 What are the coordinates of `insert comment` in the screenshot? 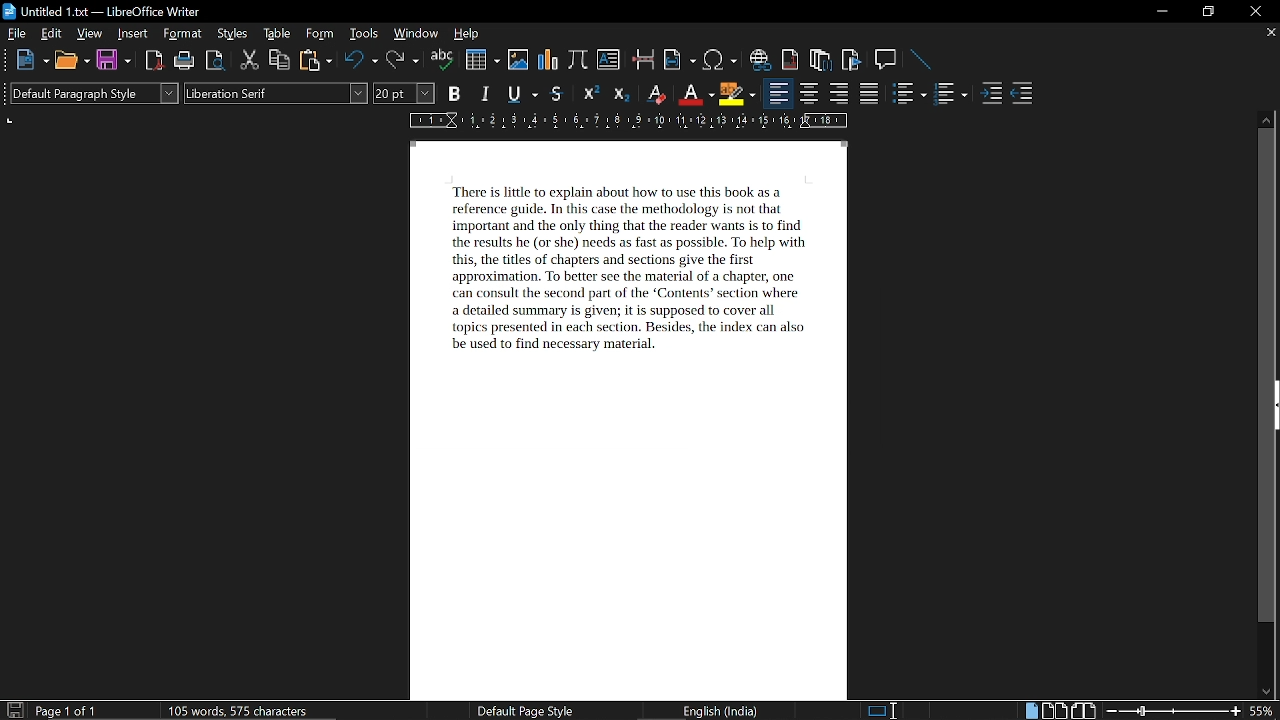 It's located at (887, 60).